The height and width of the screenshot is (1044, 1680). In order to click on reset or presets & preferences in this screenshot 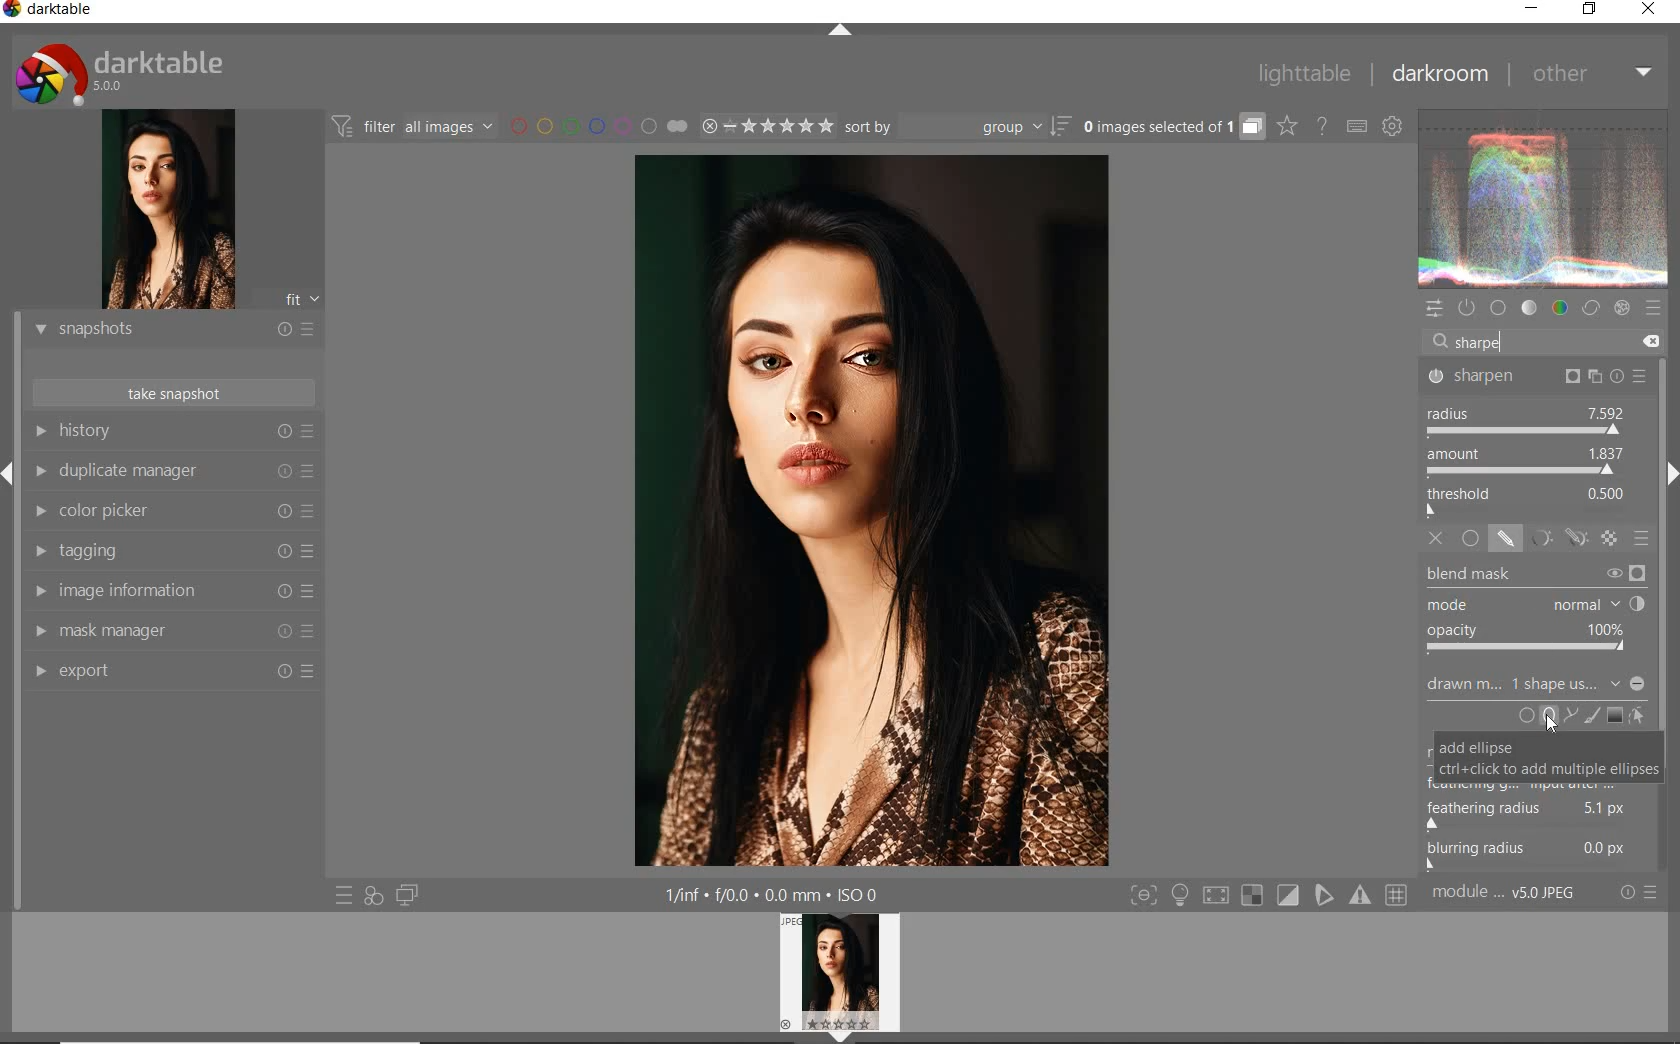, I will do `click(1639, 896)`.